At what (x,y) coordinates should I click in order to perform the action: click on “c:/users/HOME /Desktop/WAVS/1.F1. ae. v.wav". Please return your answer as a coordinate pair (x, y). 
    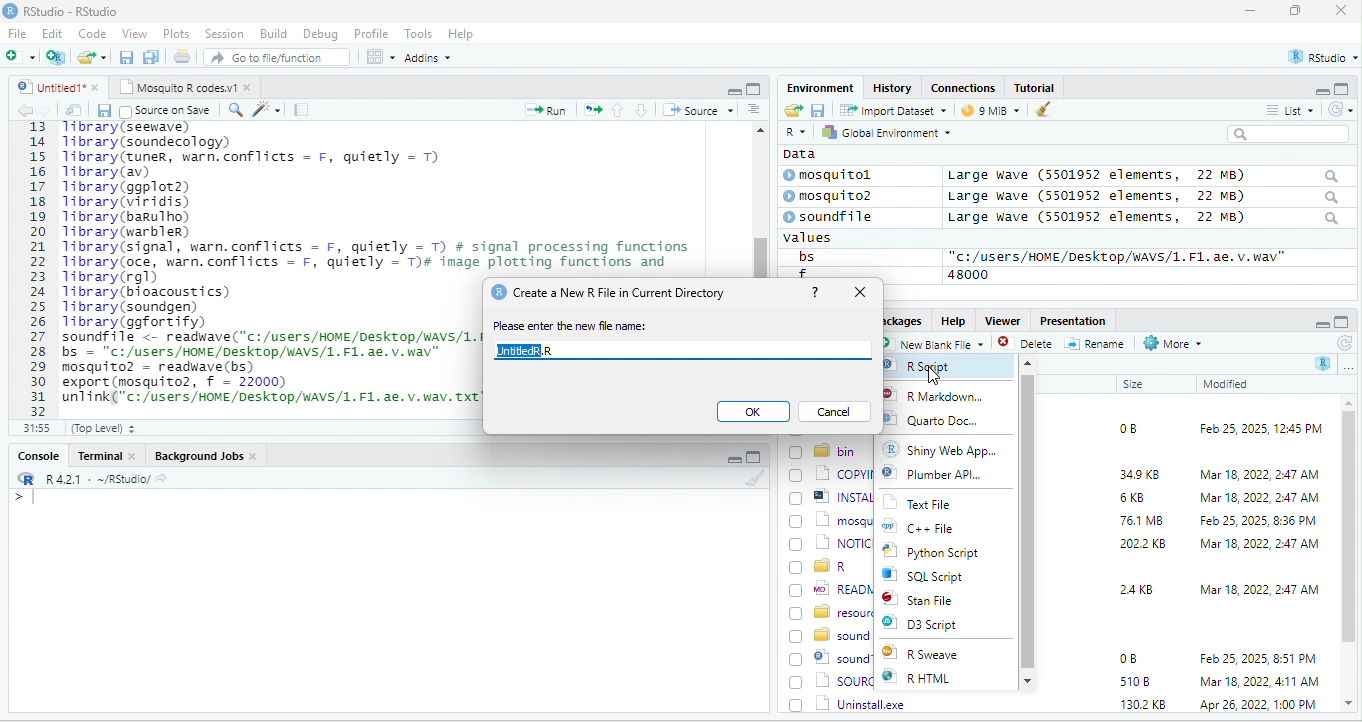
    Looking at the image, I should click on (1117, 256).